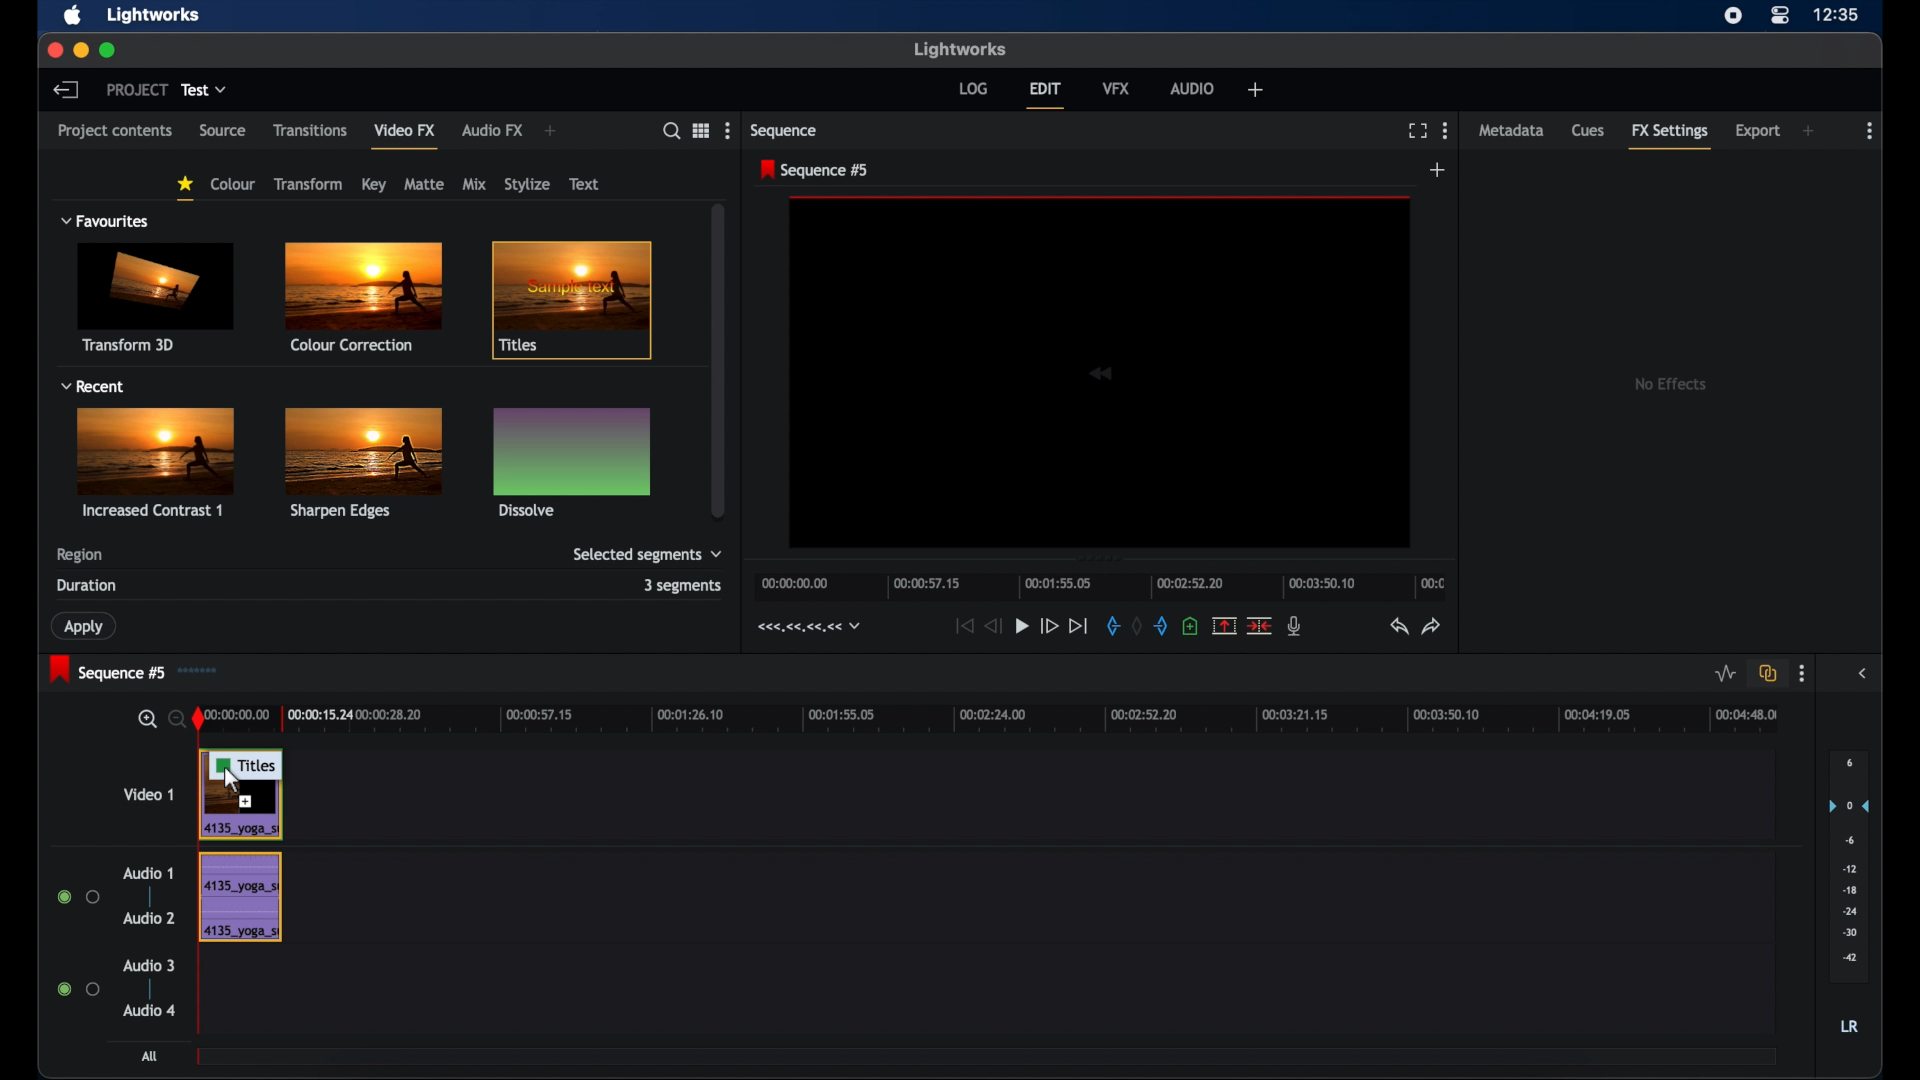  Describe the element at coordinates (204, 90) in the screenshot. I see `test dropdown` at that location.